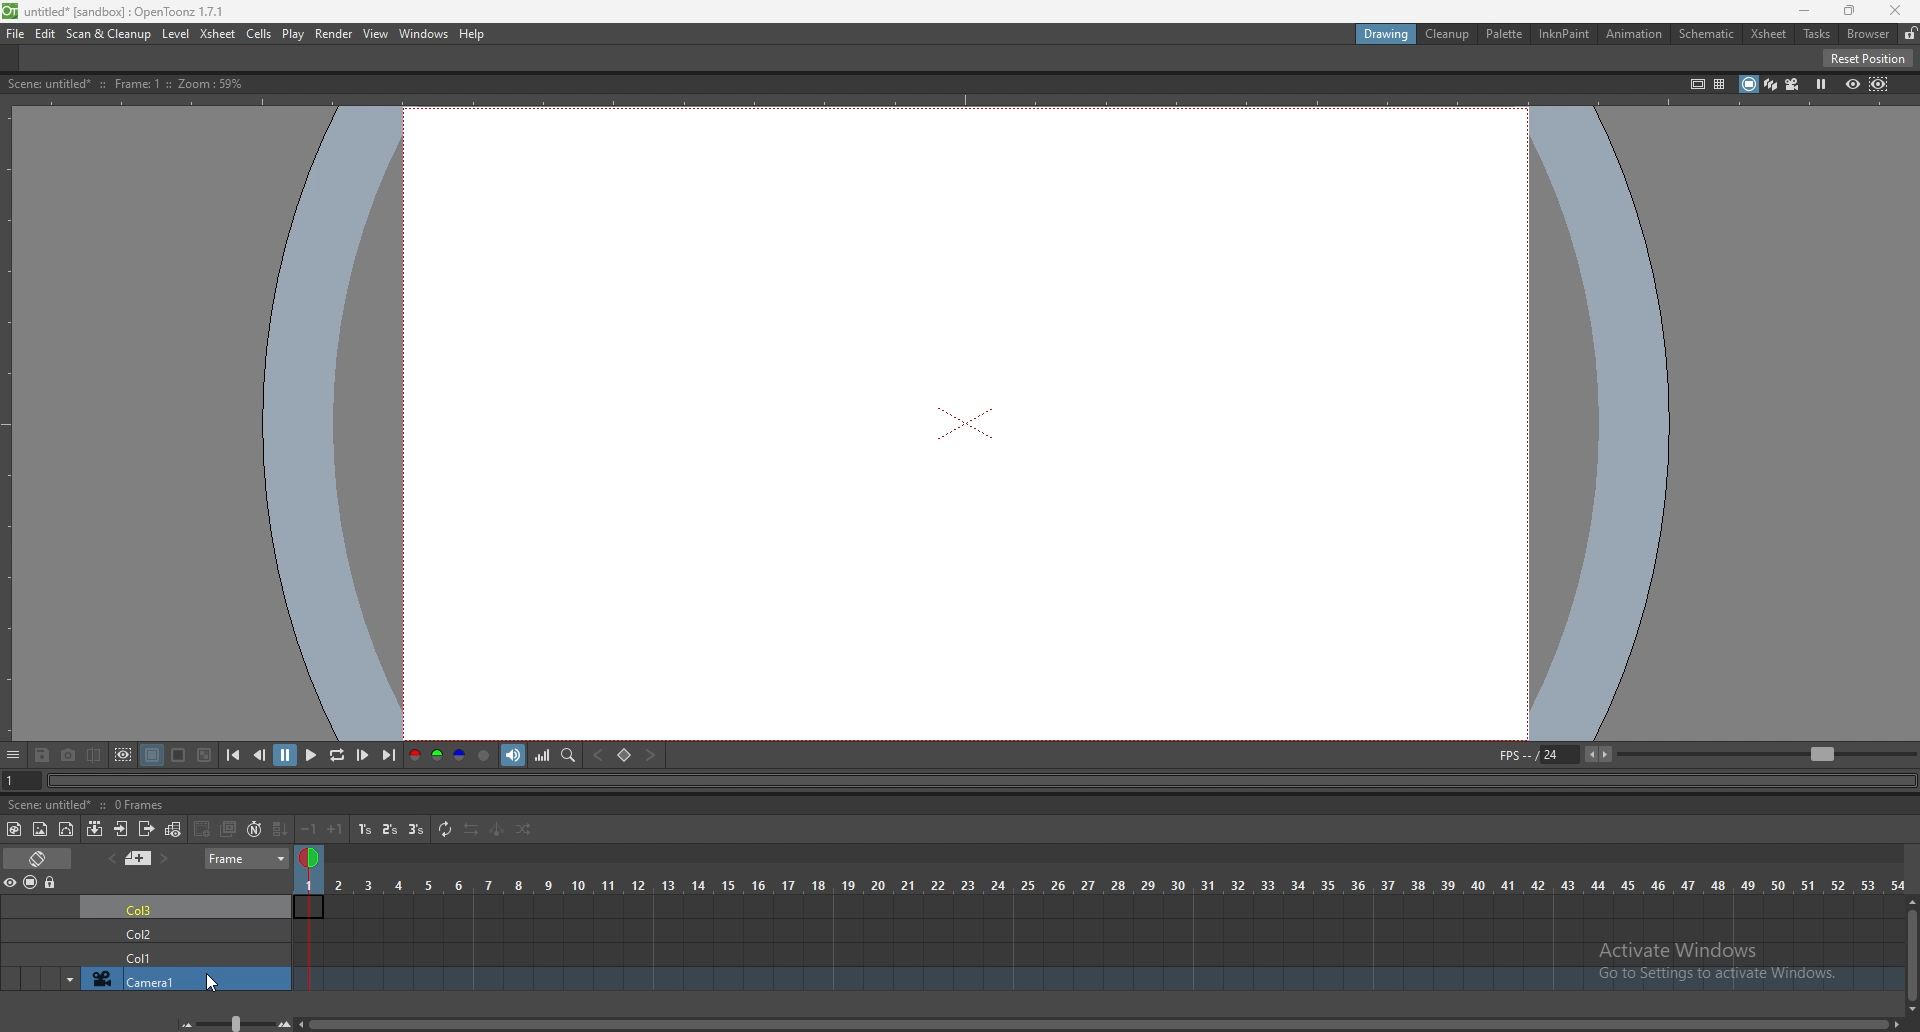  I want to click on swing, so click(496, 831).